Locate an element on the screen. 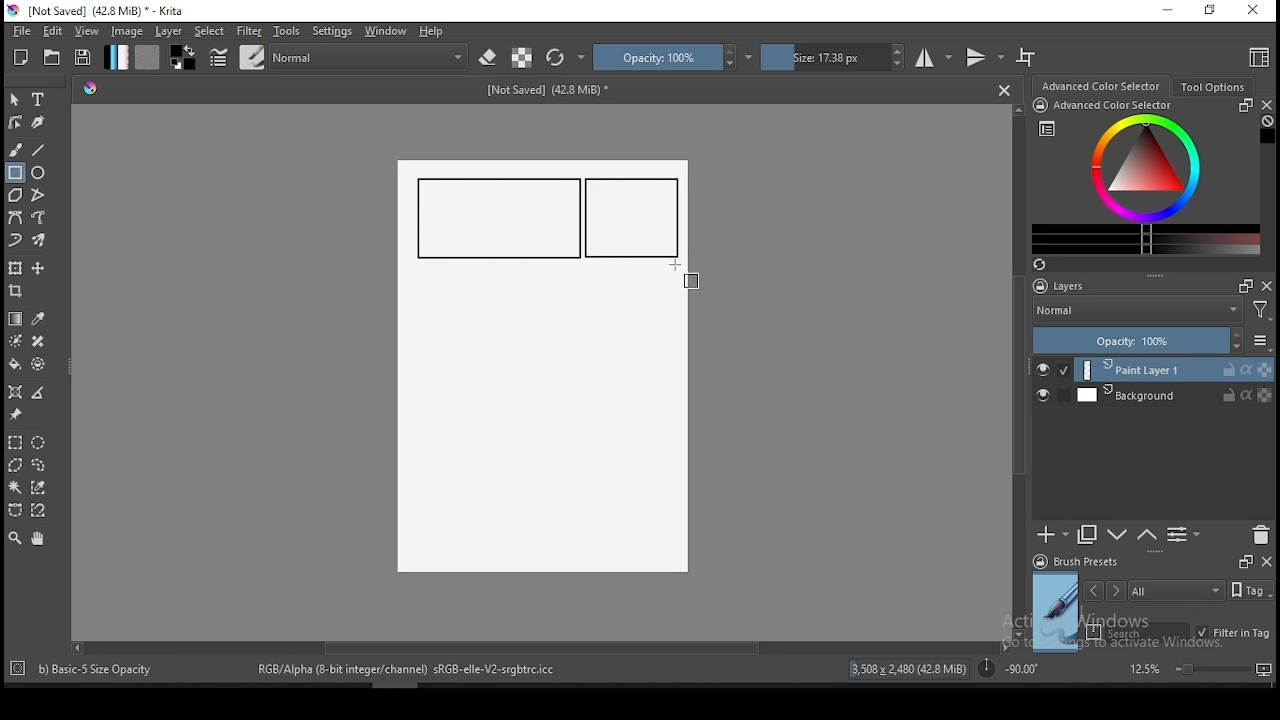 The width and height of the screenshot is (1280, 720). set eraser mode is located at coordinates (490, 58).